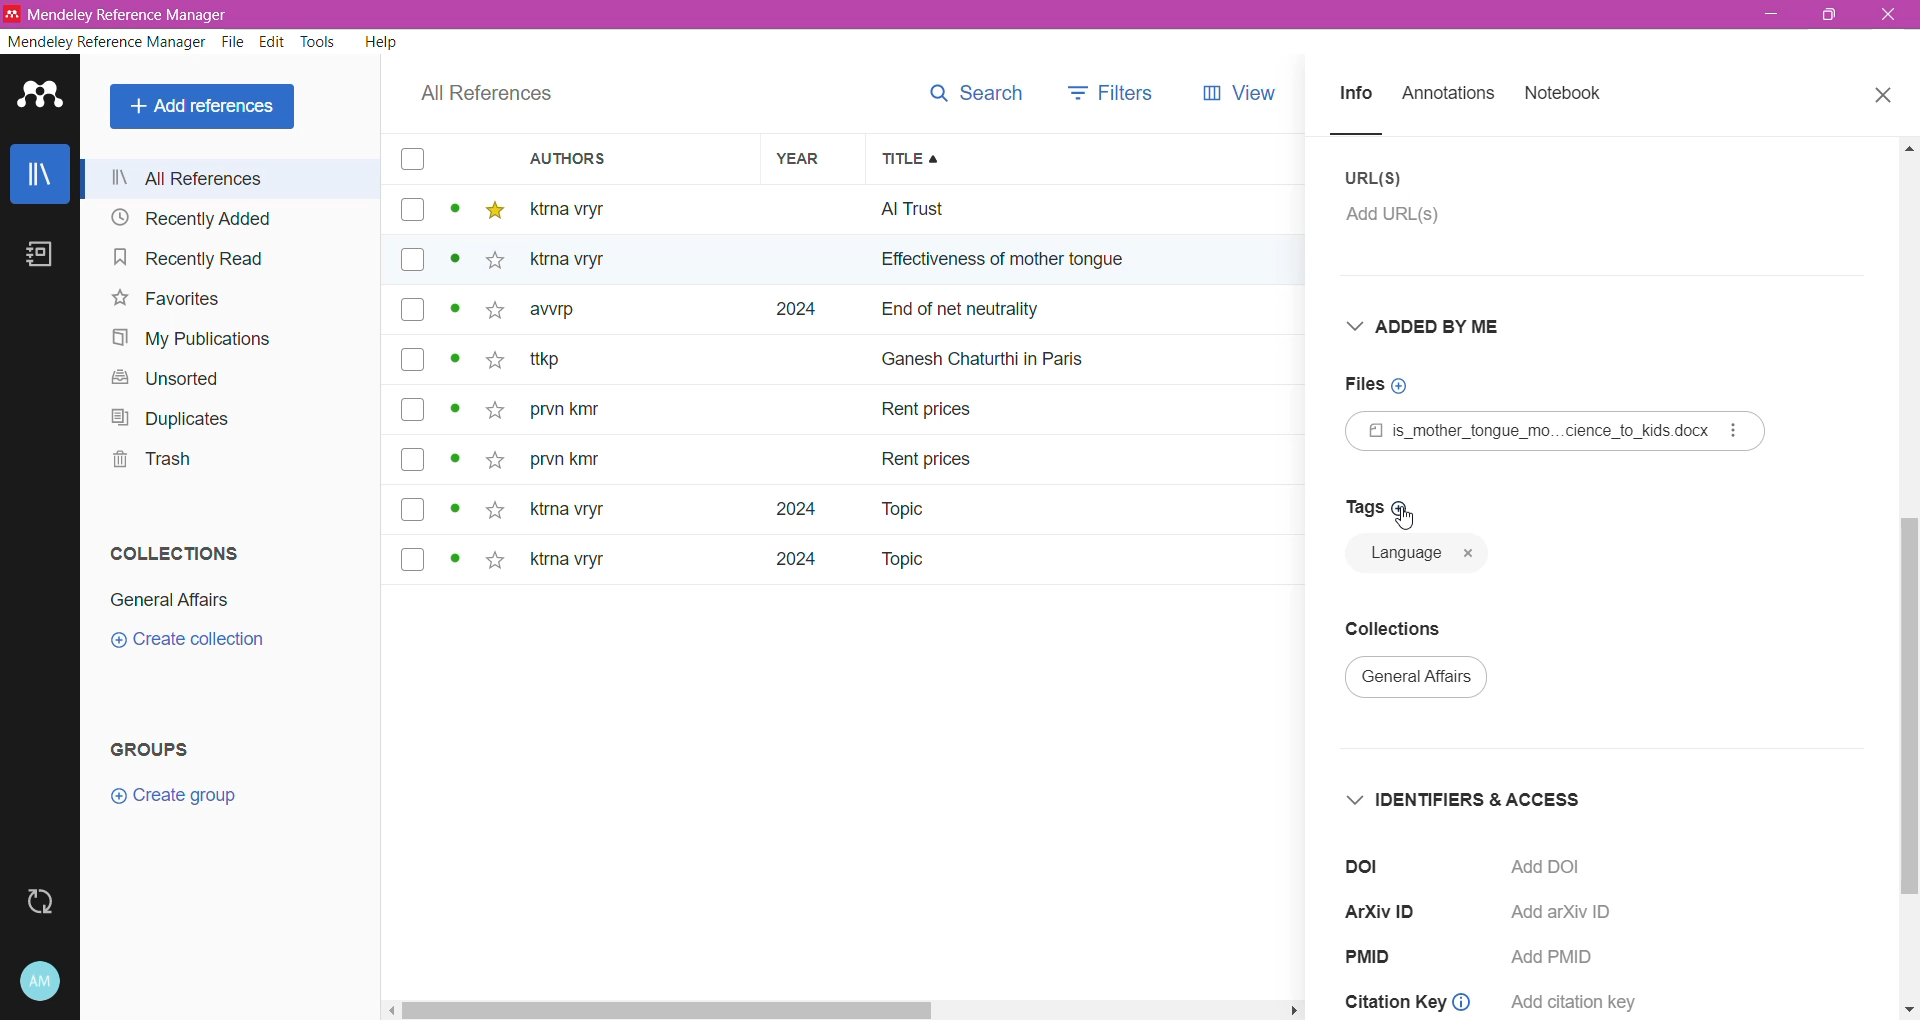 The height and width of the screenshot is (1020, 1920). I want to click on Notebook, so click(40, 254).